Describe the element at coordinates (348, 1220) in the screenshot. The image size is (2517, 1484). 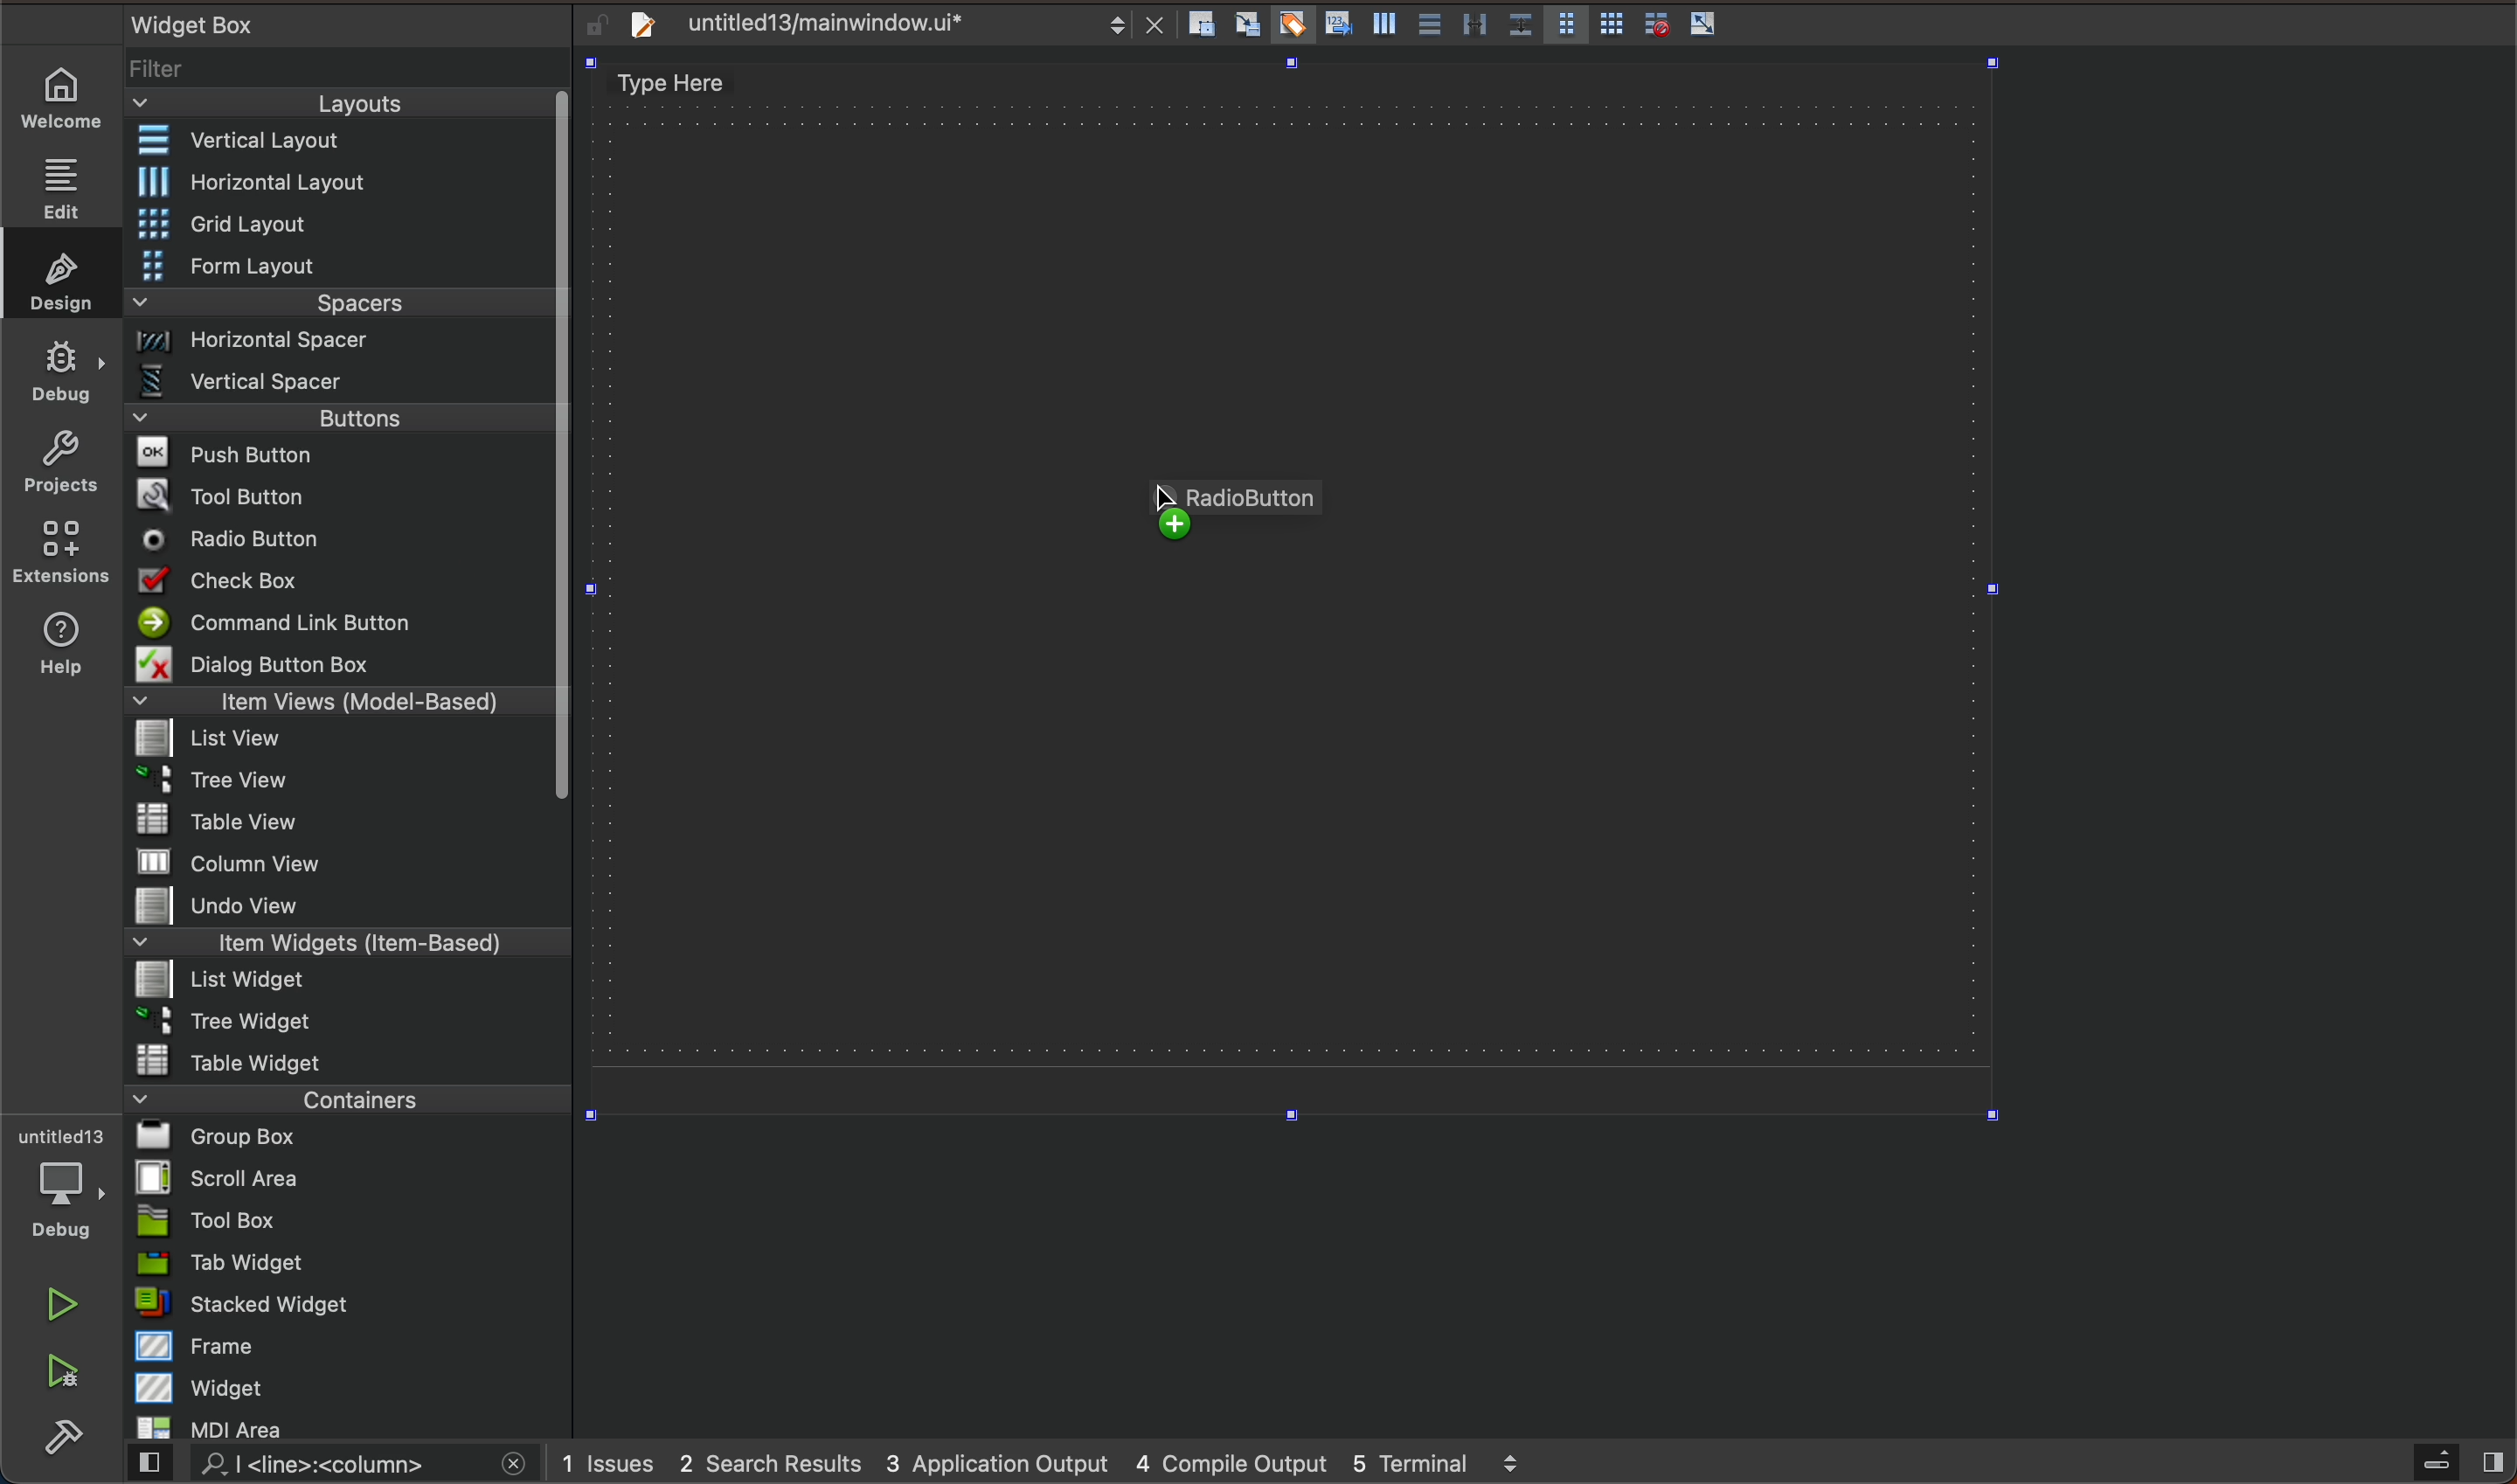
I see `tool box` at that location.